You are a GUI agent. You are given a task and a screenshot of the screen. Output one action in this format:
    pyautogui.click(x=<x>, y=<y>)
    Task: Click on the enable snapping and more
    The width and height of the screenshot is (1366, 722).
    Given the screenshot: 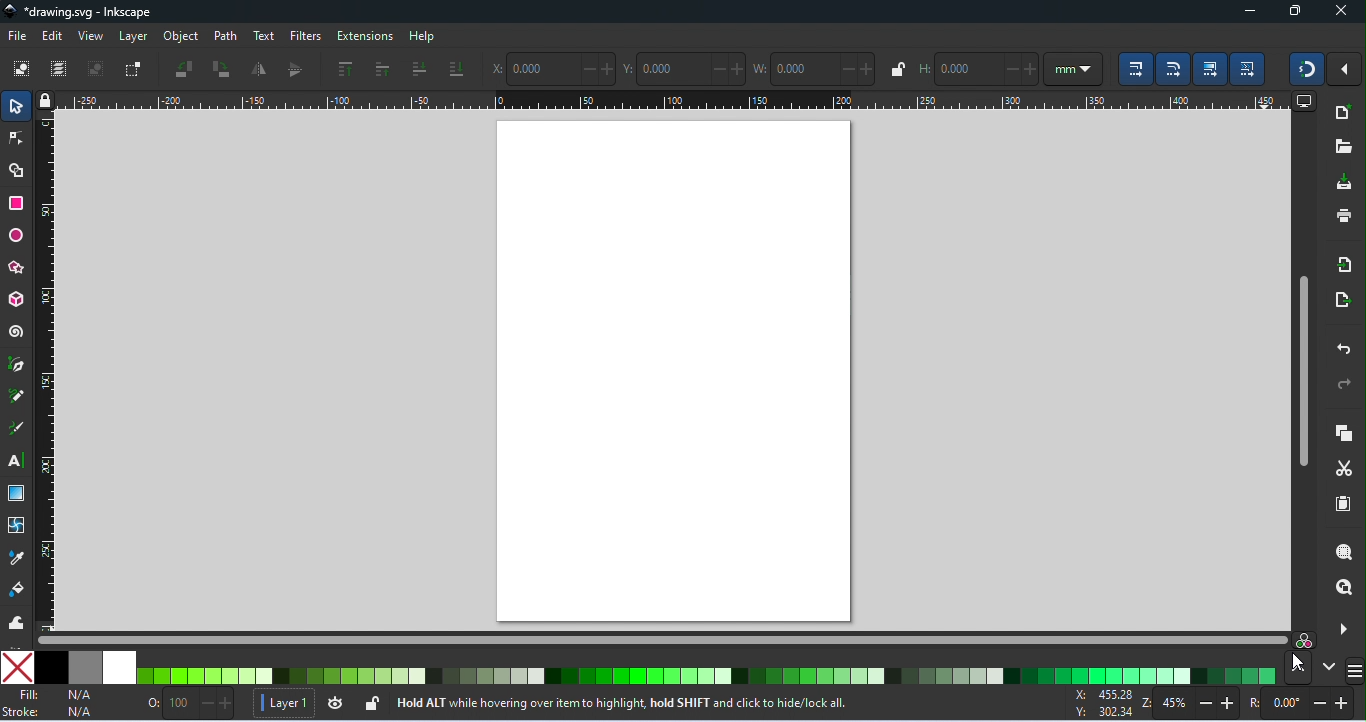 What is the action you would take?
    pyautogui.click(x=1347, y=70)
    